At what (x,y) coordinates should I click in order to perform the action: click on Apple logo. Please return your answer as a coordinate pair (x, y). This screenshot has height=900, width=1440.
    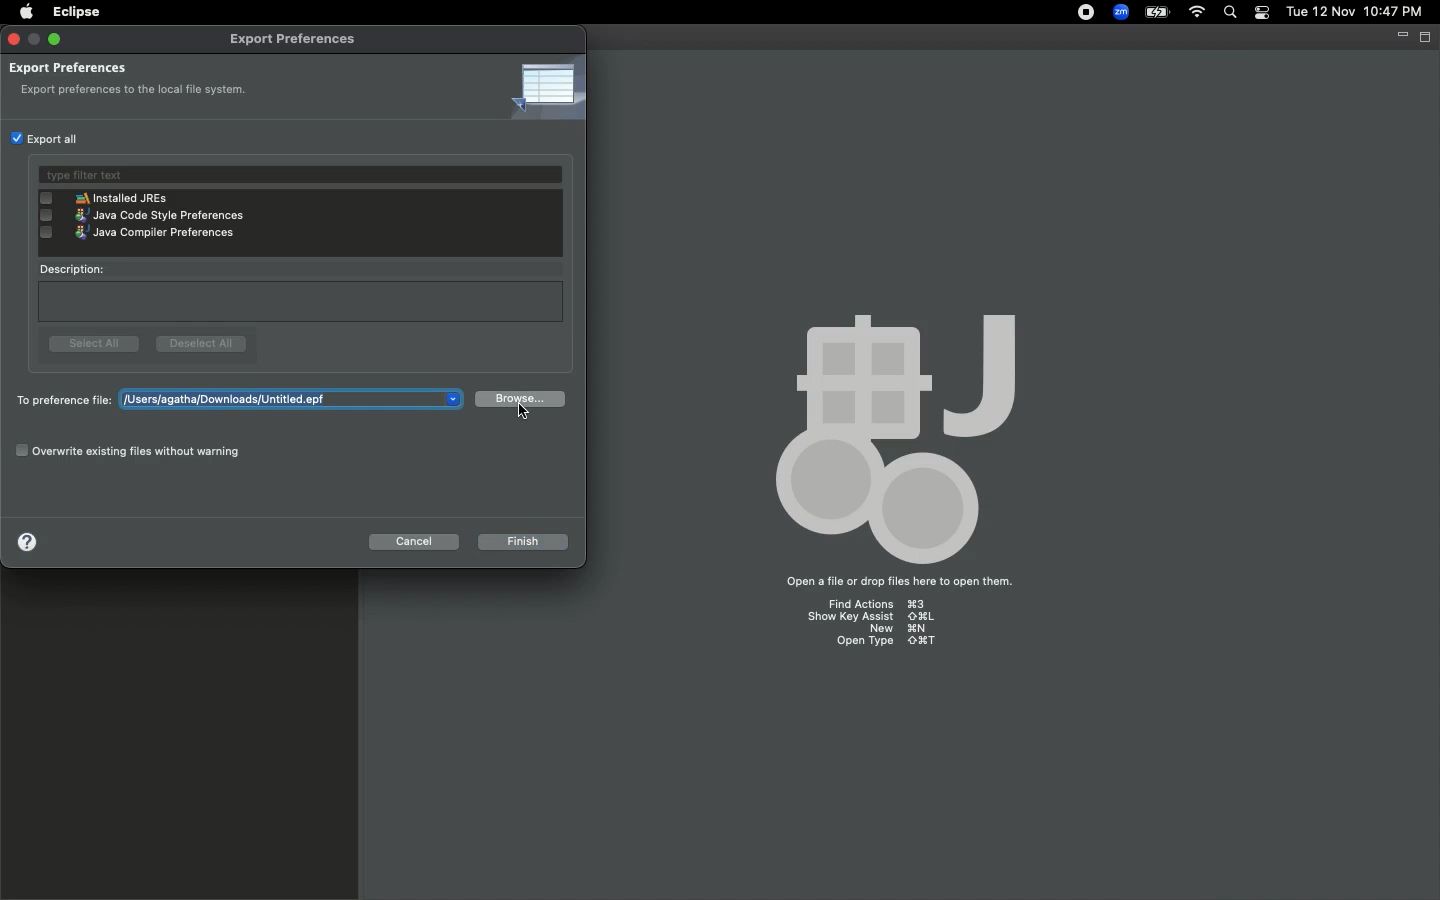
    Looking at the image, I should click on (26, 14).